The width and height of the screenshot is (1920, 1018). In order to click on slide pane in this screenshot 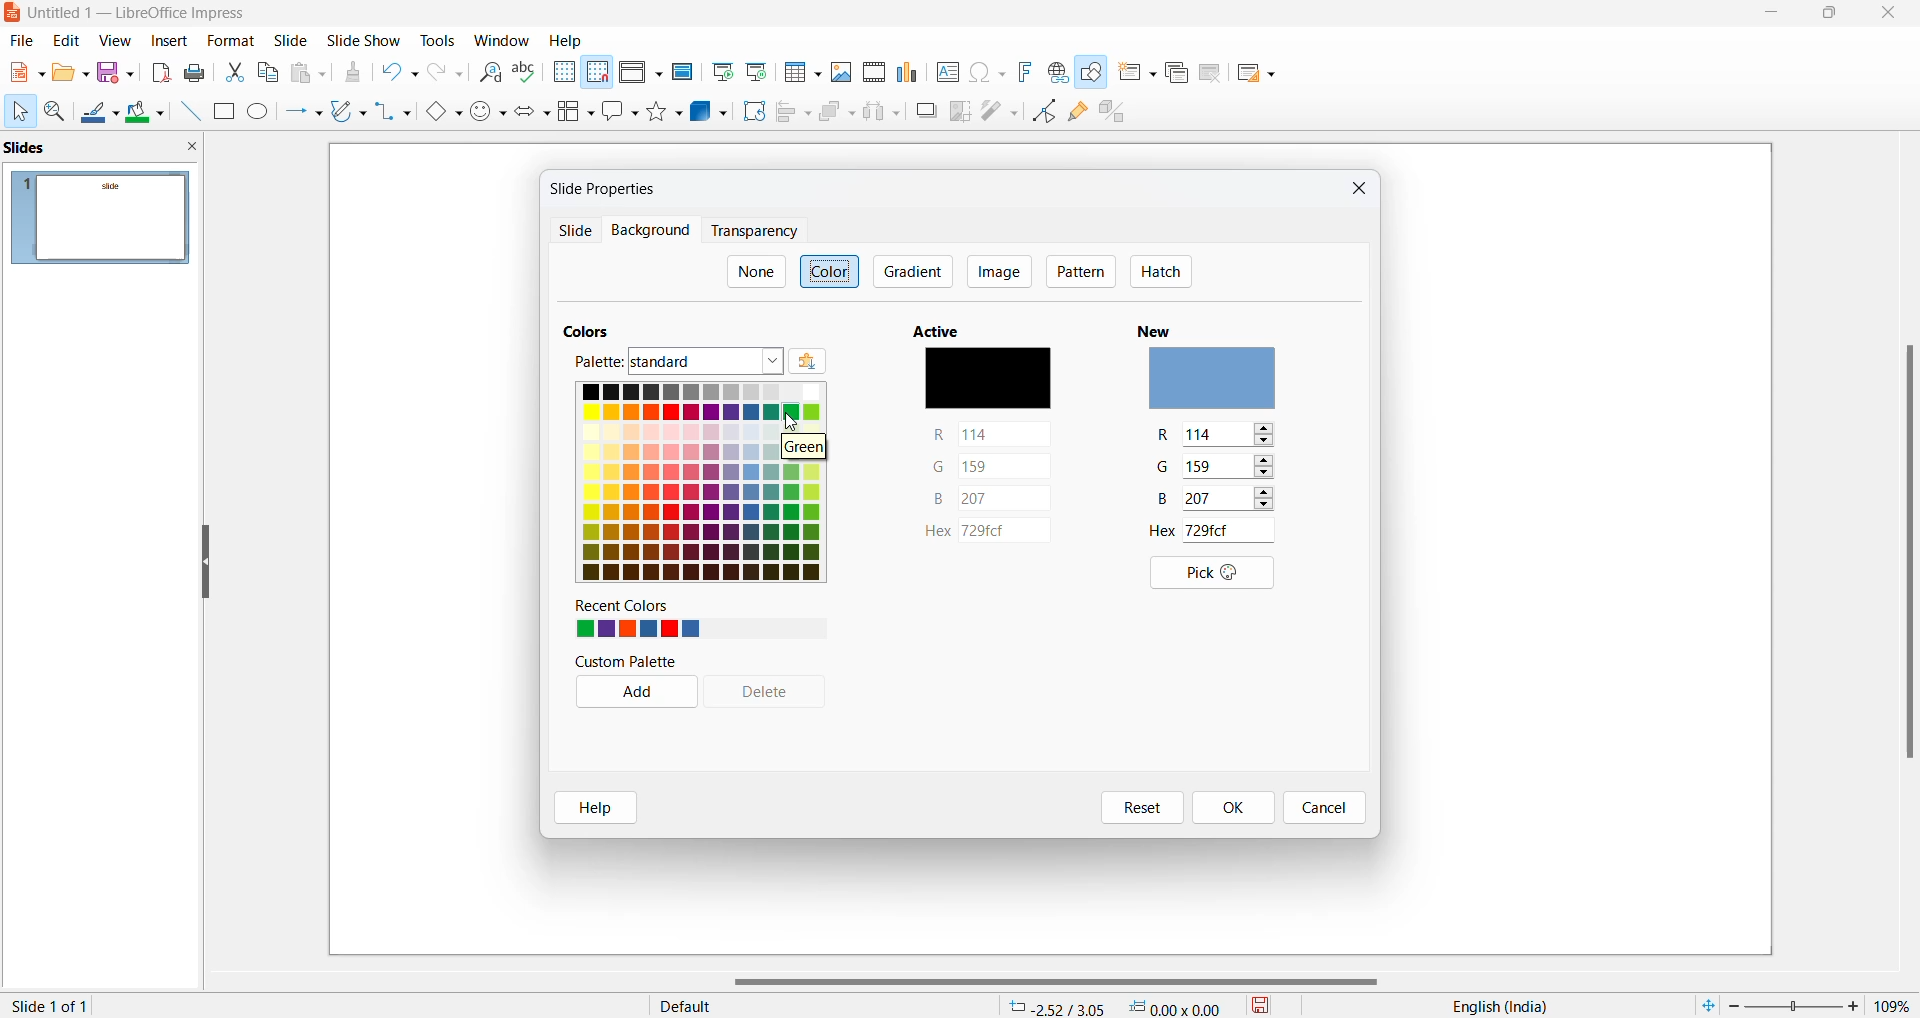, I will do `click(100, 150)`.